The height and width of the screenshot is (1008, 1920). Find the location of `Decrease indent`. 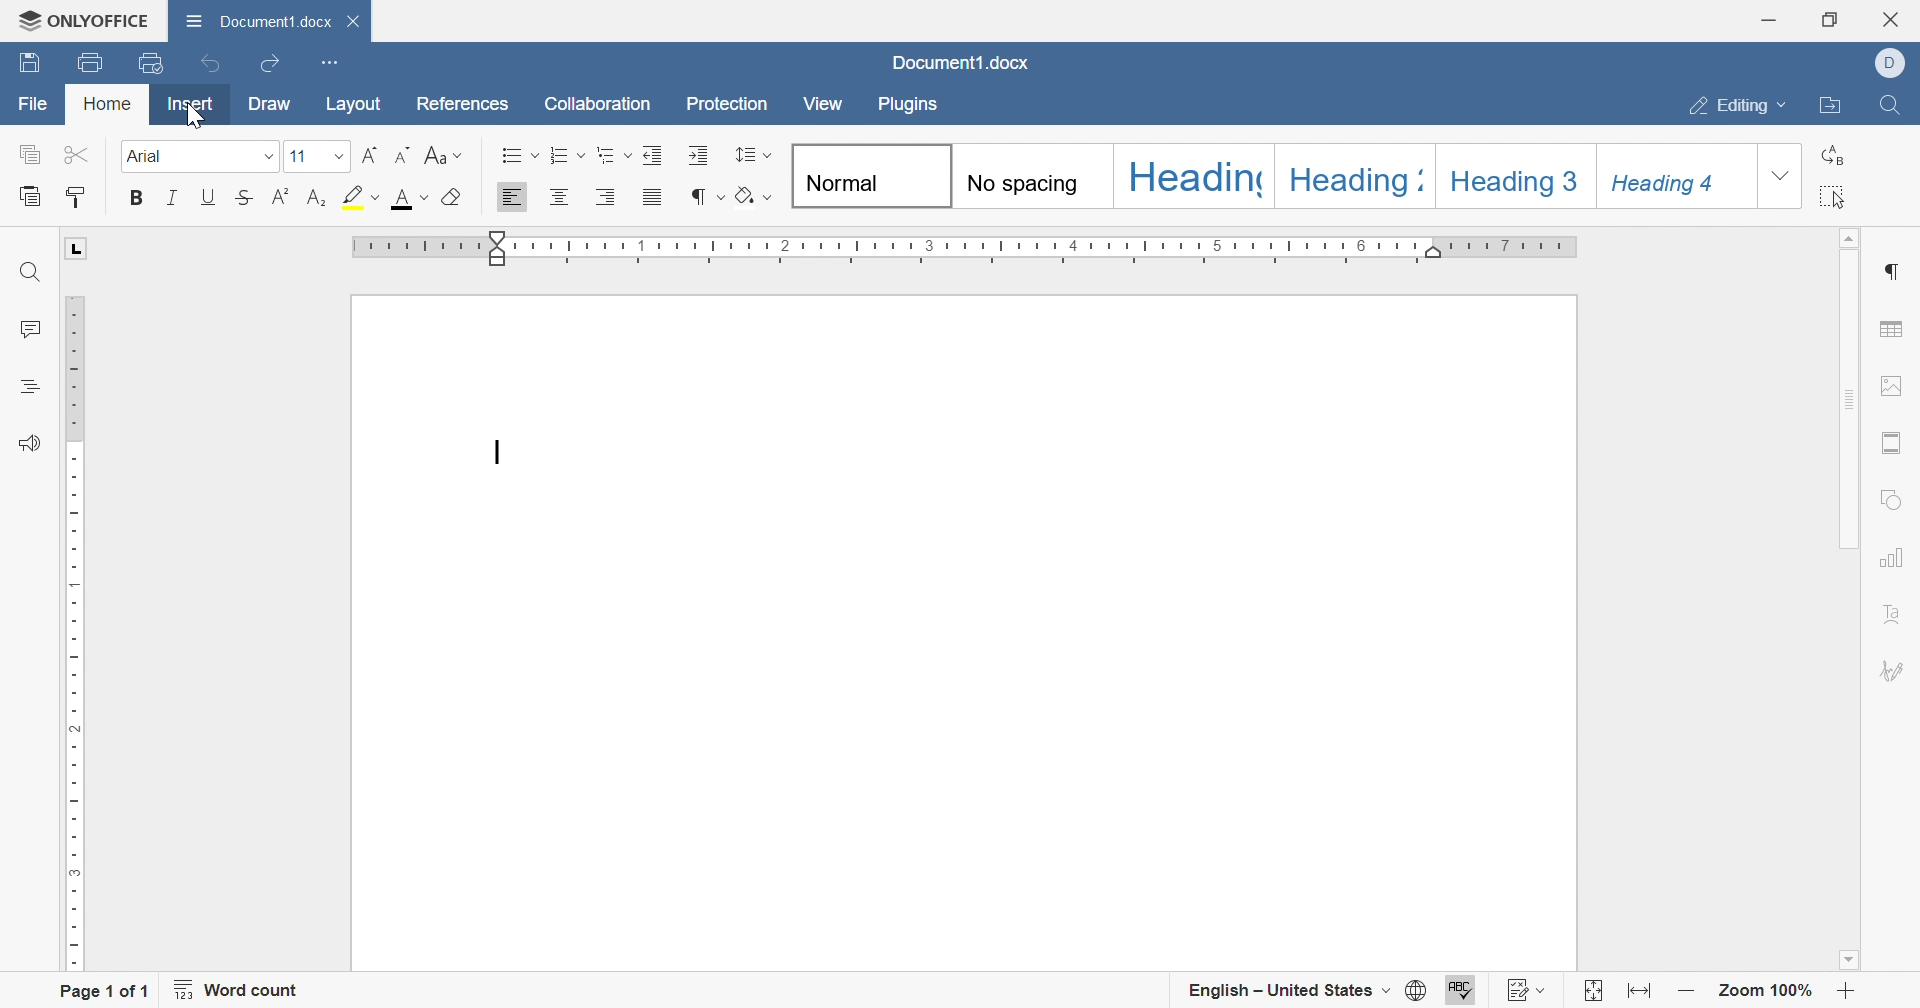

Decrease indent is located at coordinates (656, 156).